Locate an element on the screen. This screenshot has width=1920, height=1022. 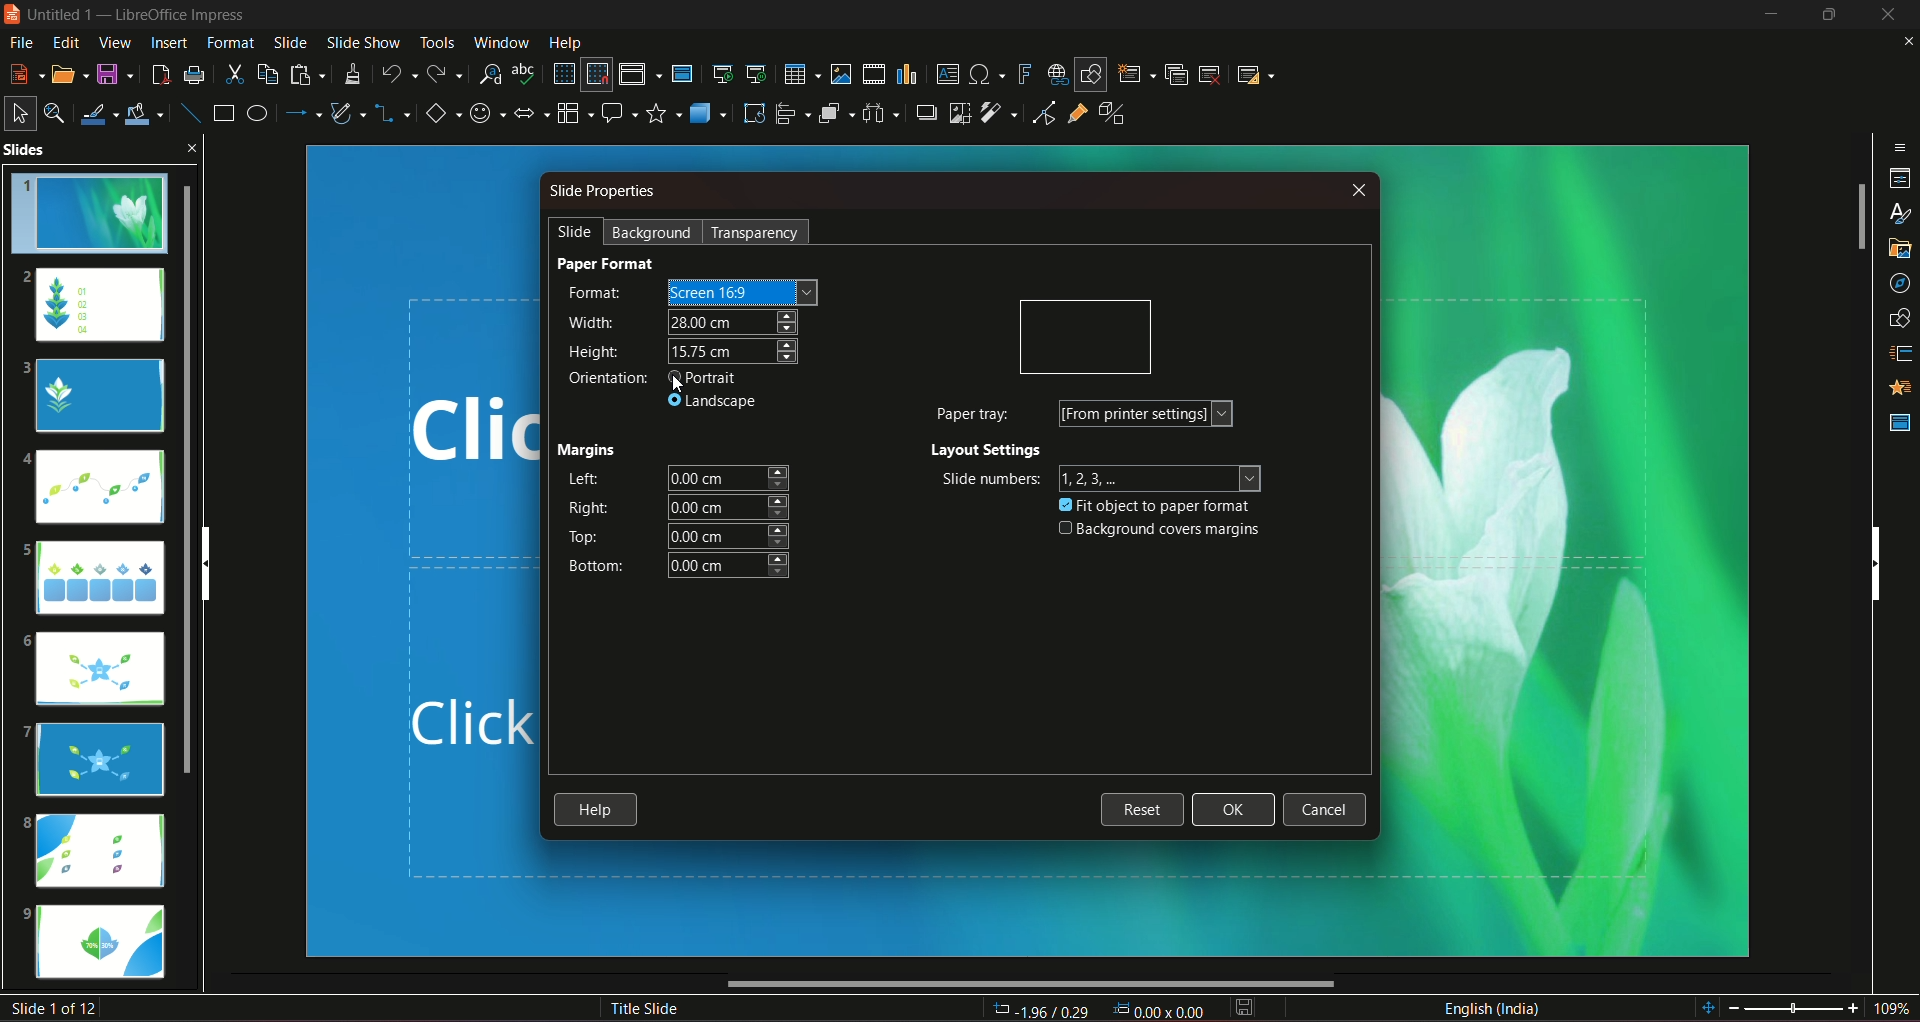
insert hyperlink is located at coordinates (1053, 73).